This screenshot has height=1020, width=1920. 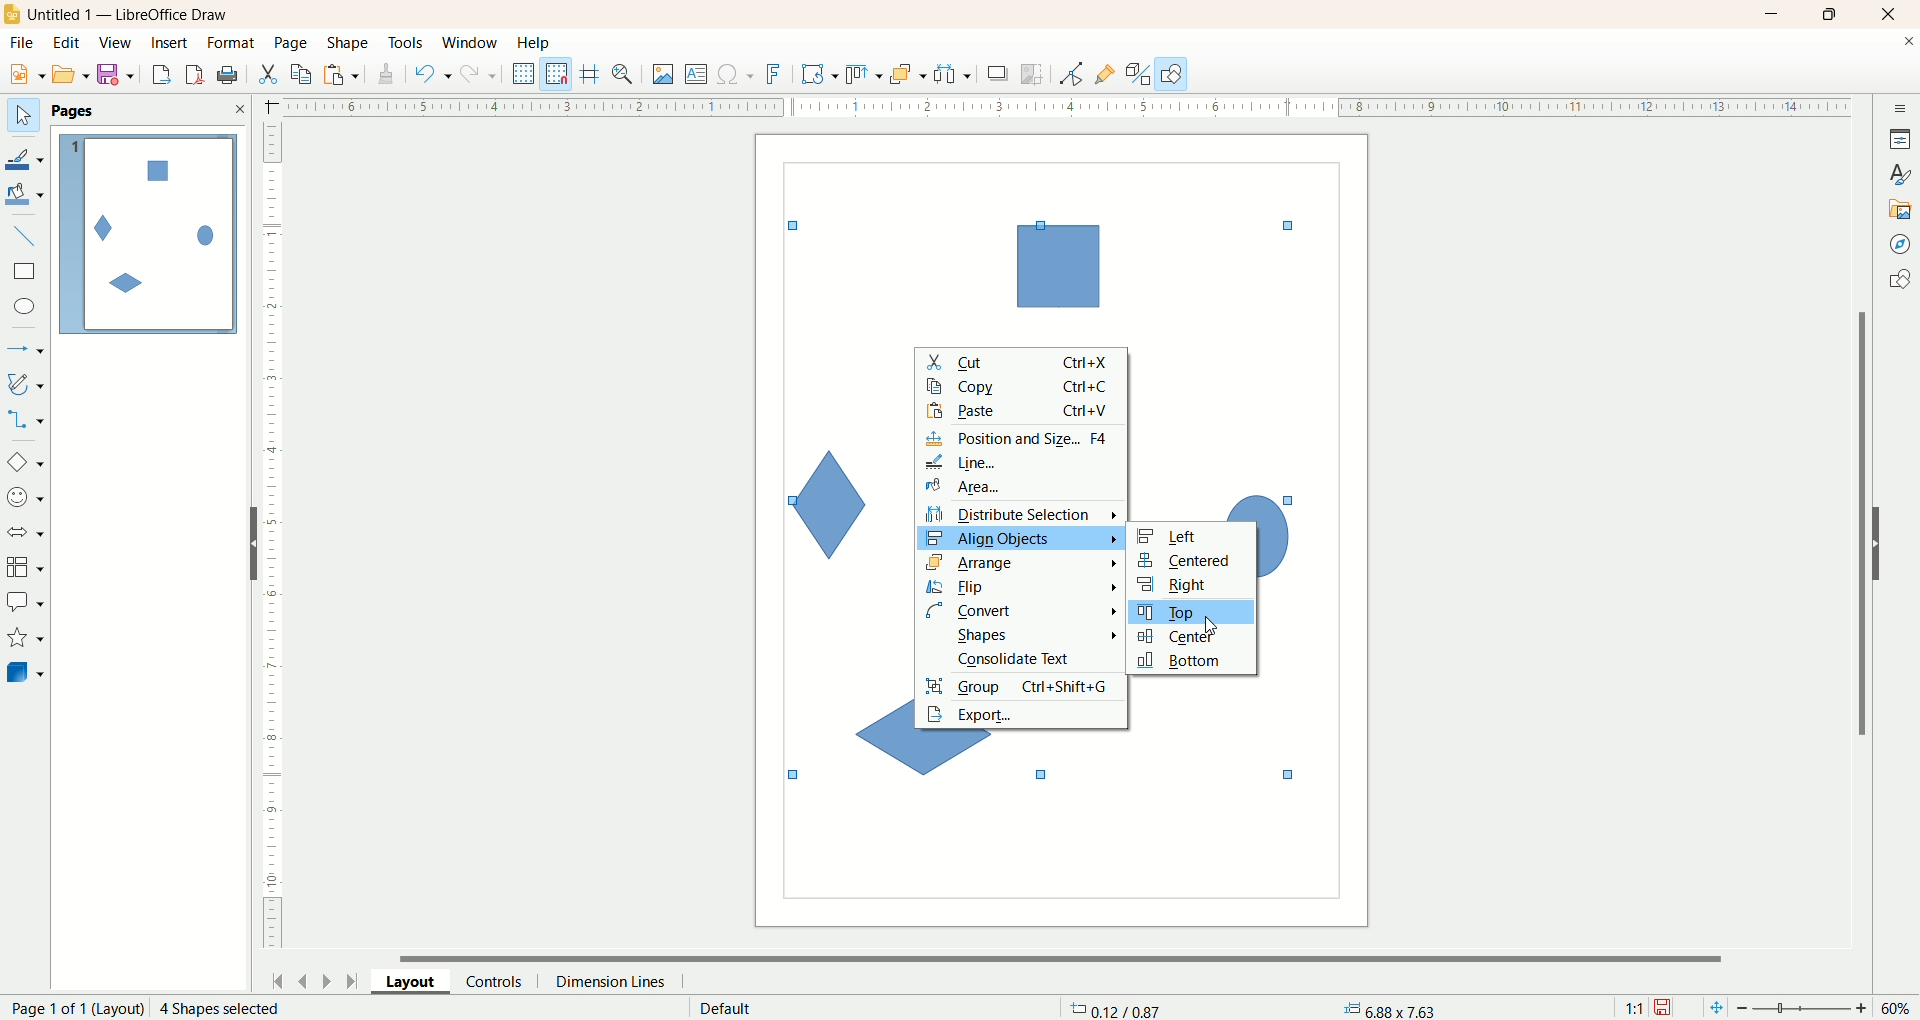 What do you see at coordinates (1138, 74) in the screenshot?
I see `toggle extrusion` at bounding box center [1138, 74].